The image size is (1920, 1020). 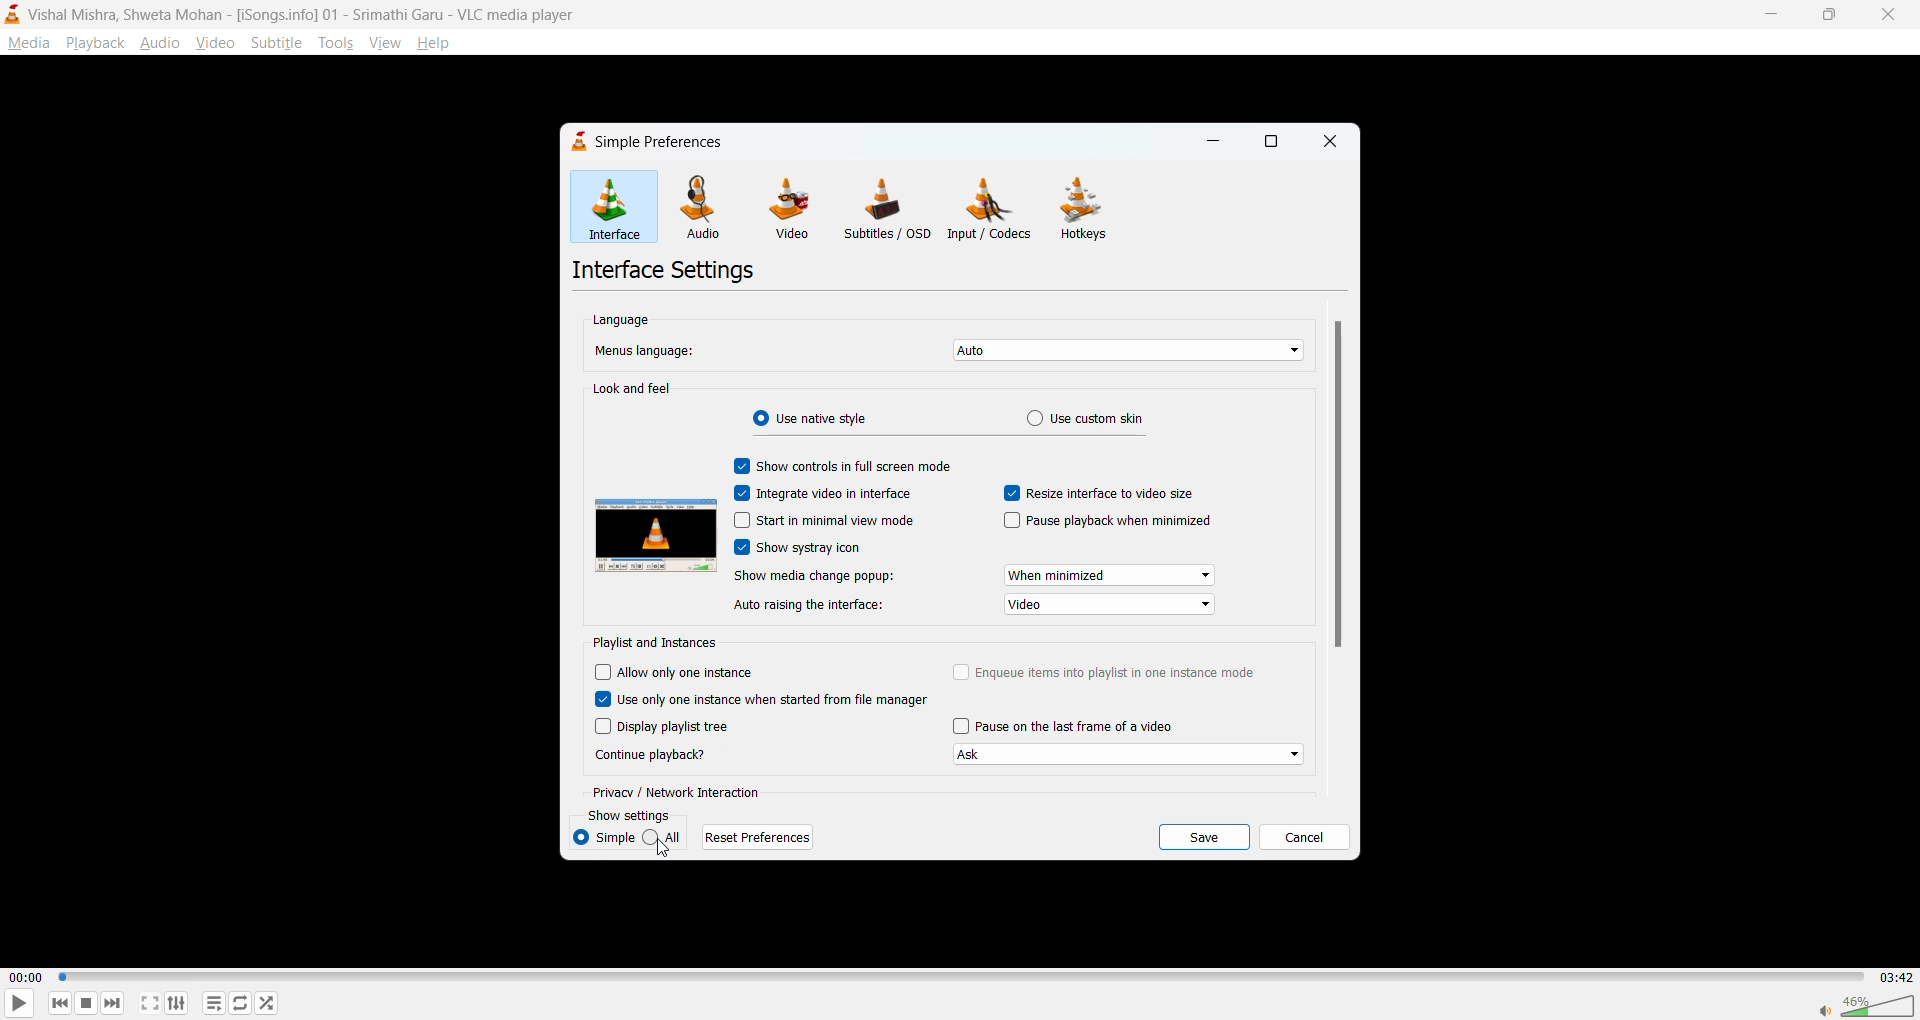 I want to click on pause on last frame of video, so click(x=1067, y=726).